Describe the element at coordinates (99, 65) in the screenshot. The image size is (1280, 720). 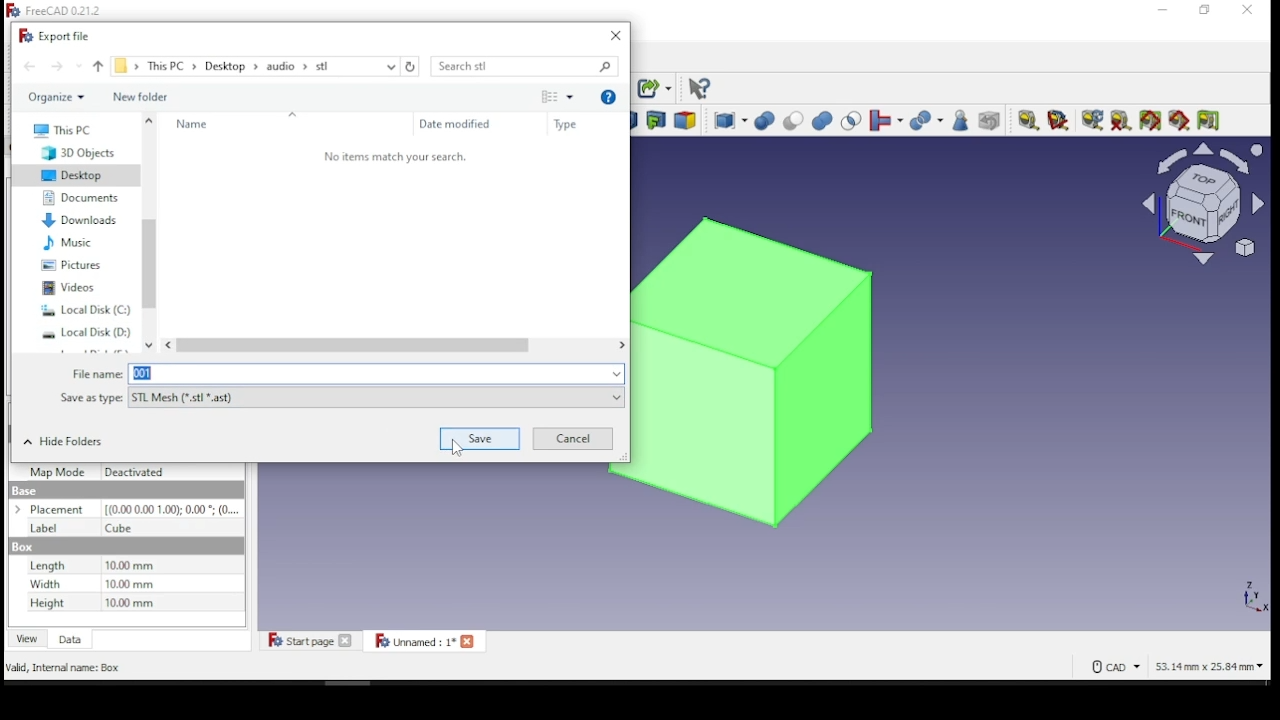
I see `up` at that location.